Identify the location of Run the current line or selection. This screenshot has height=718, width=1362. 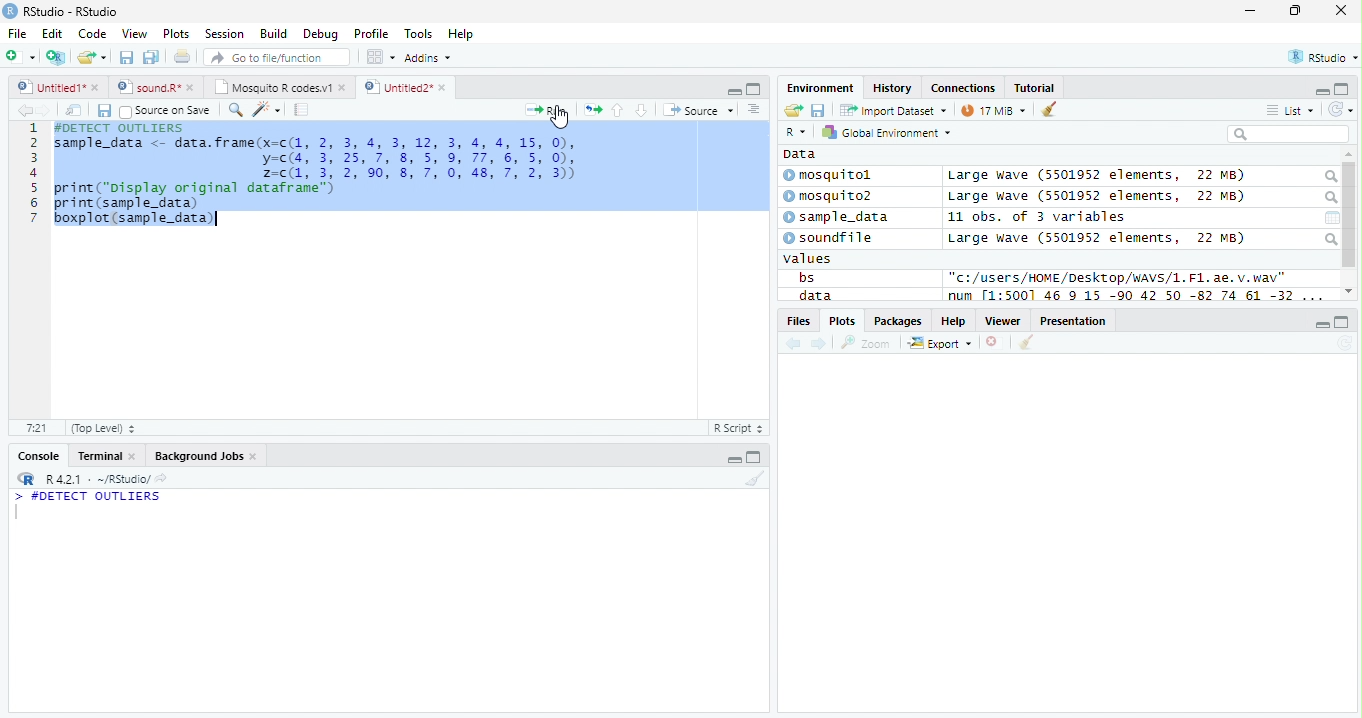
(546, 111).